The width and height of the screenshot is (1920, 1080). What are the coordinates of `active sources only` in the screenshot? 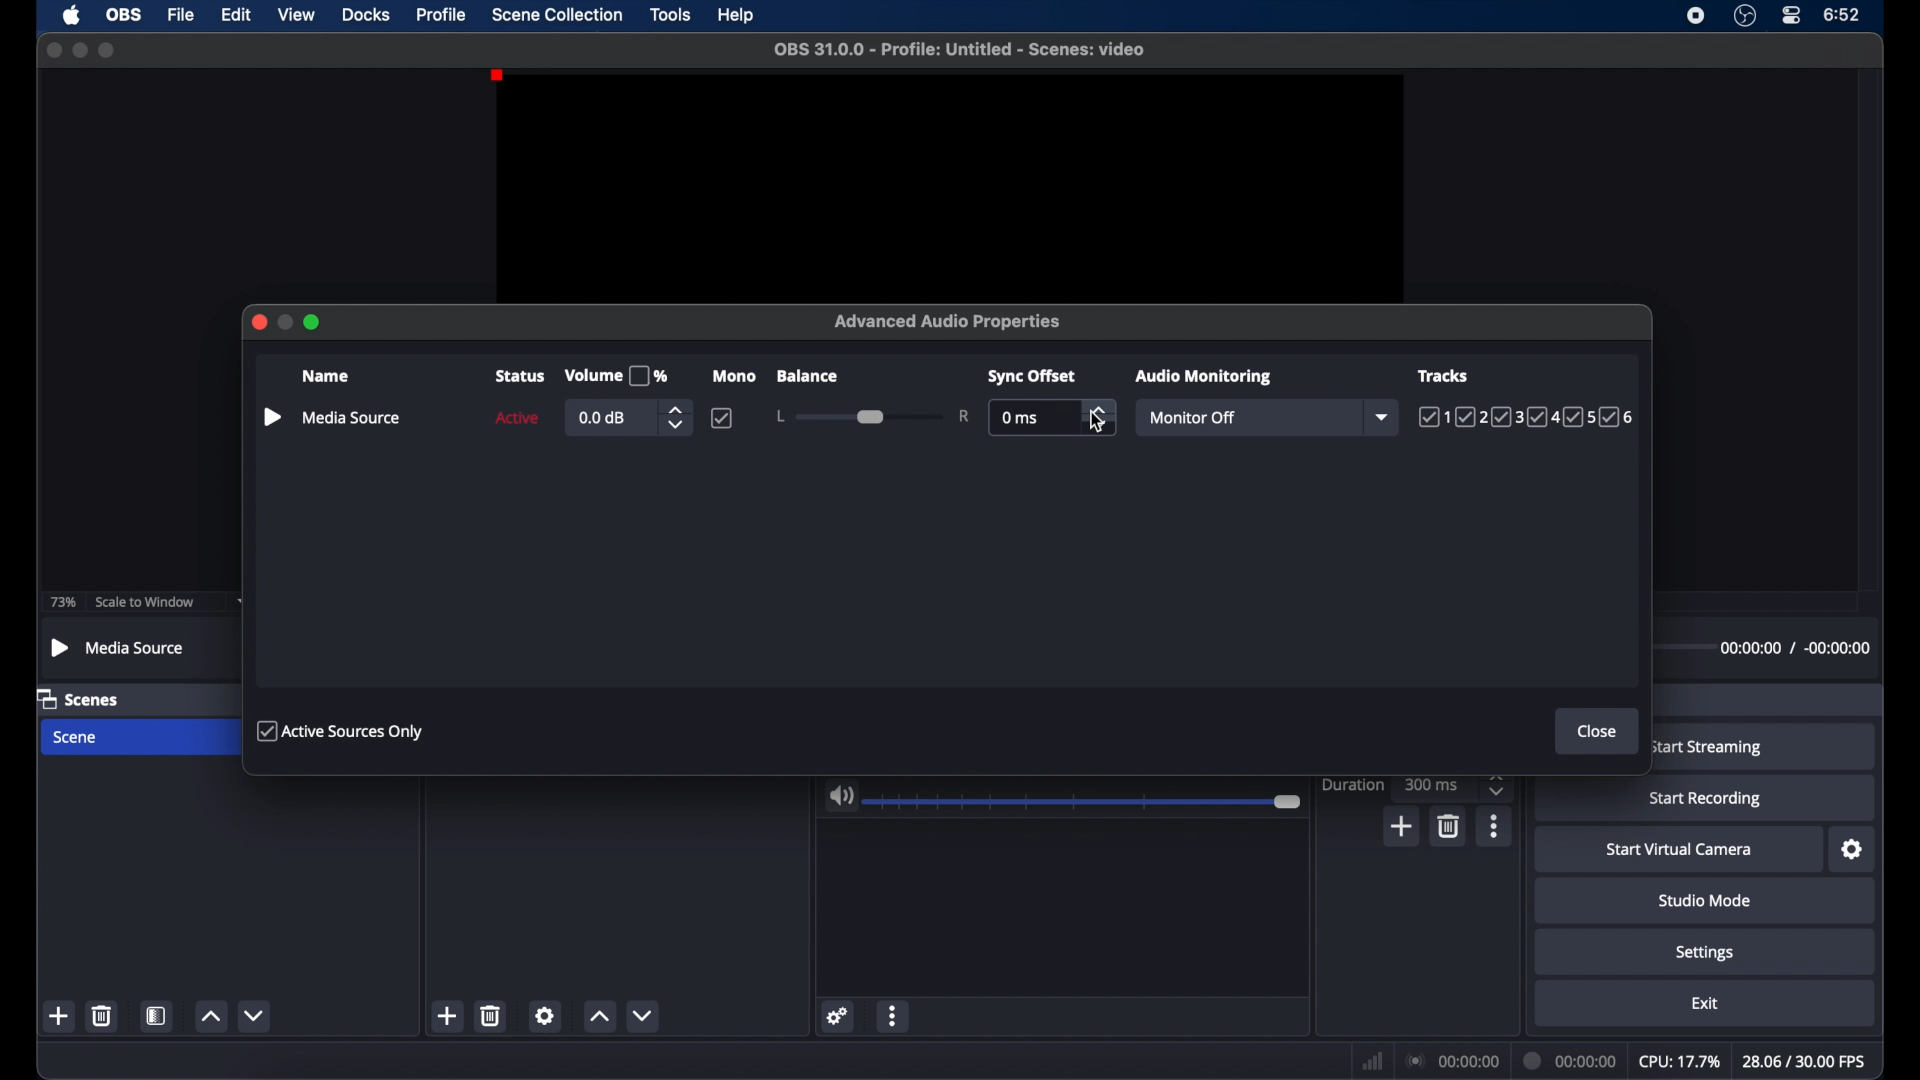 It's located at (342, 729).